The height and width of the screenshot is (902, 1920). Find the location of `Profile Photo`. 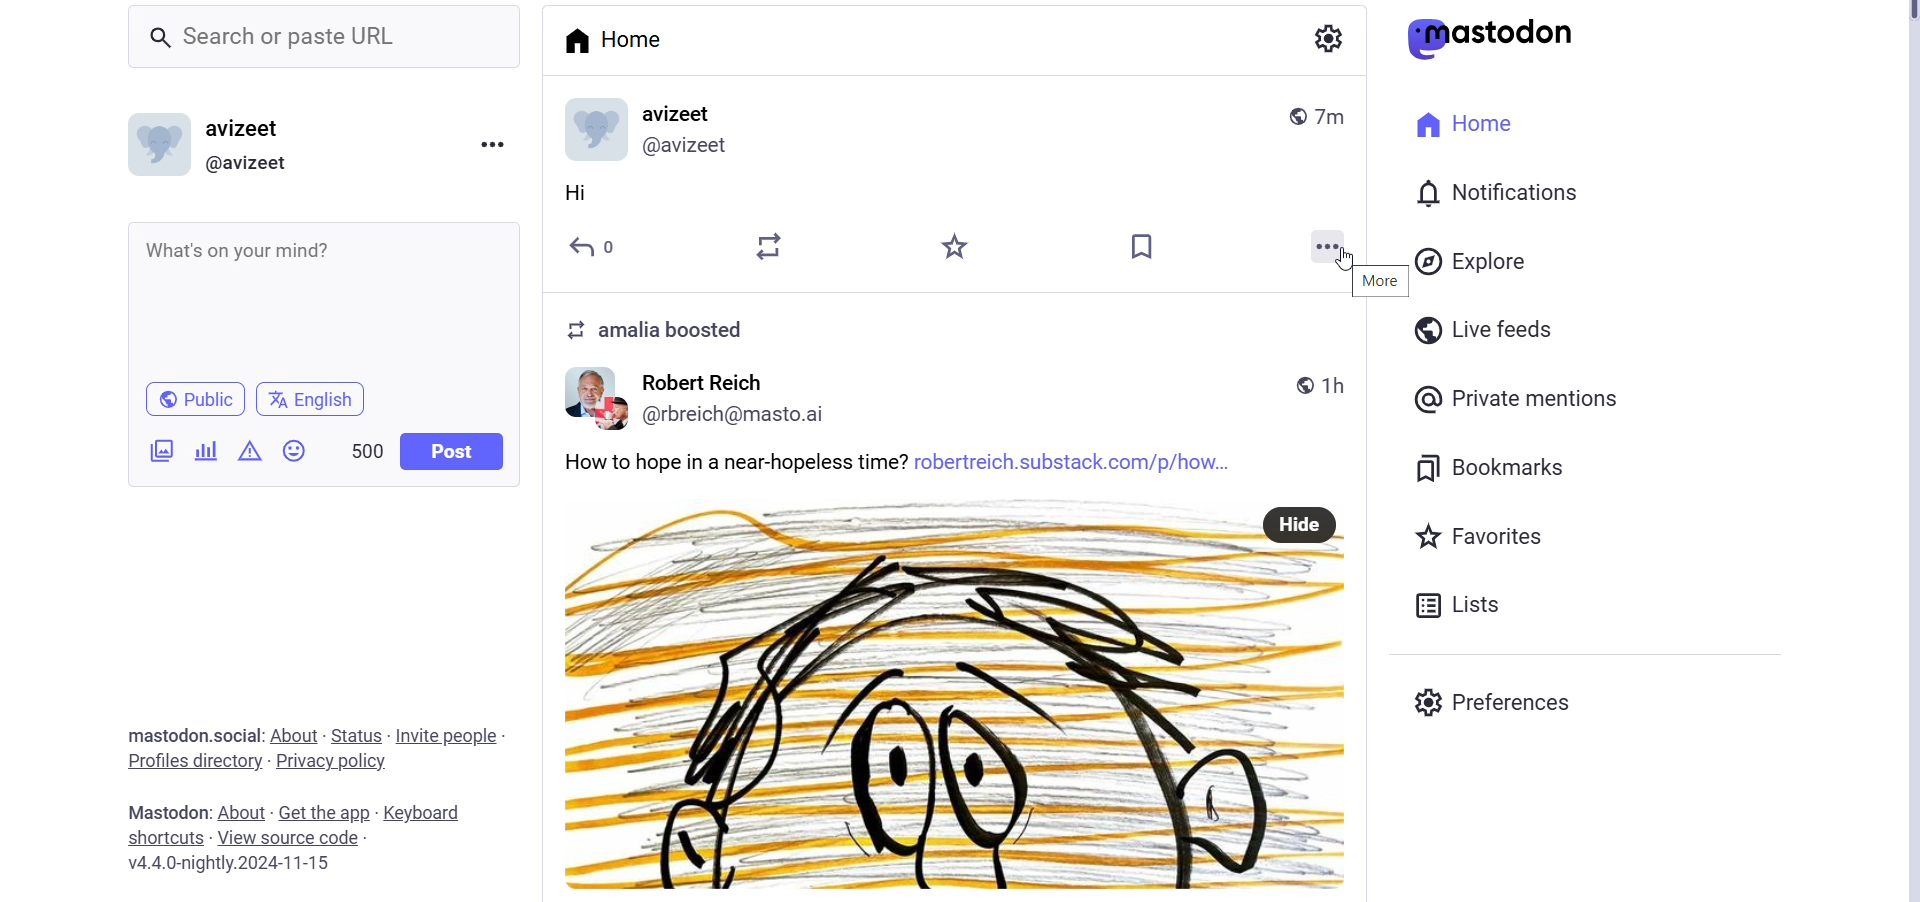

Profile Photo is located at coordinates (160, 141).